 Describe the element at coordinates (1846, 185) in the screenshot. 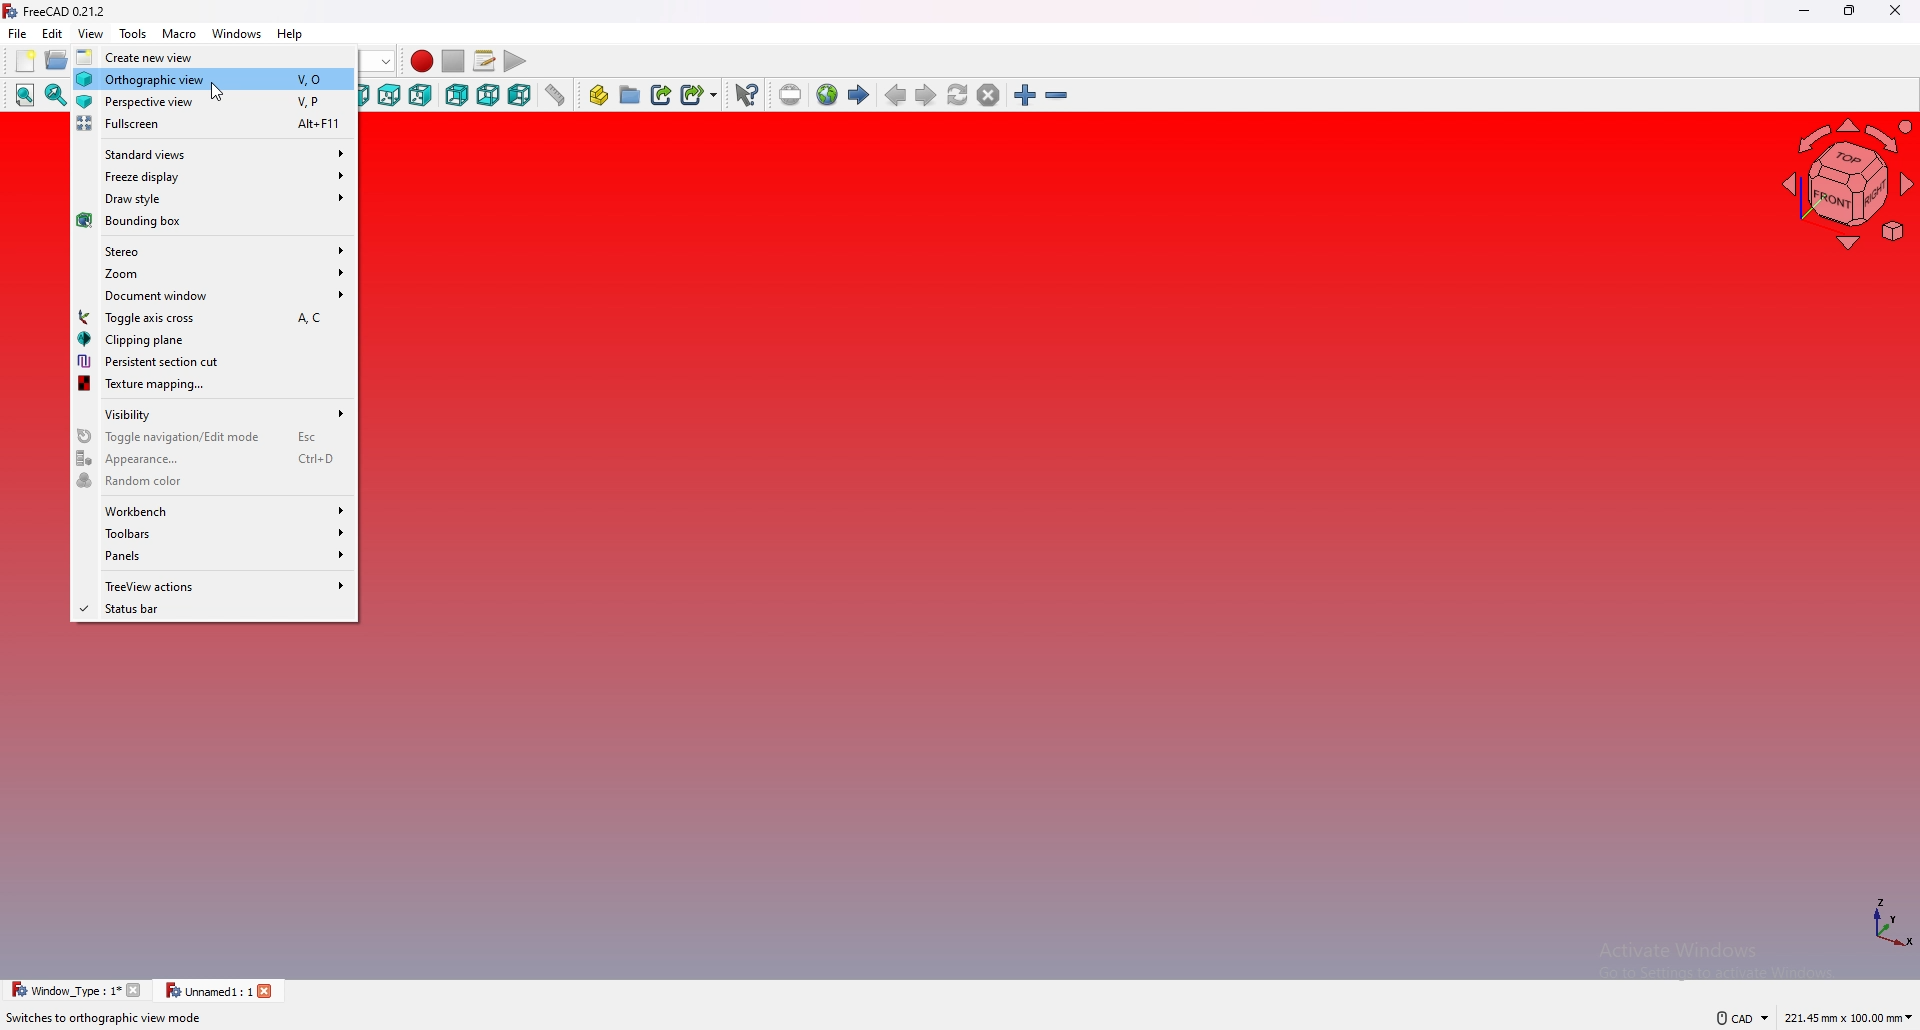

I see `navigating cube` at that location.